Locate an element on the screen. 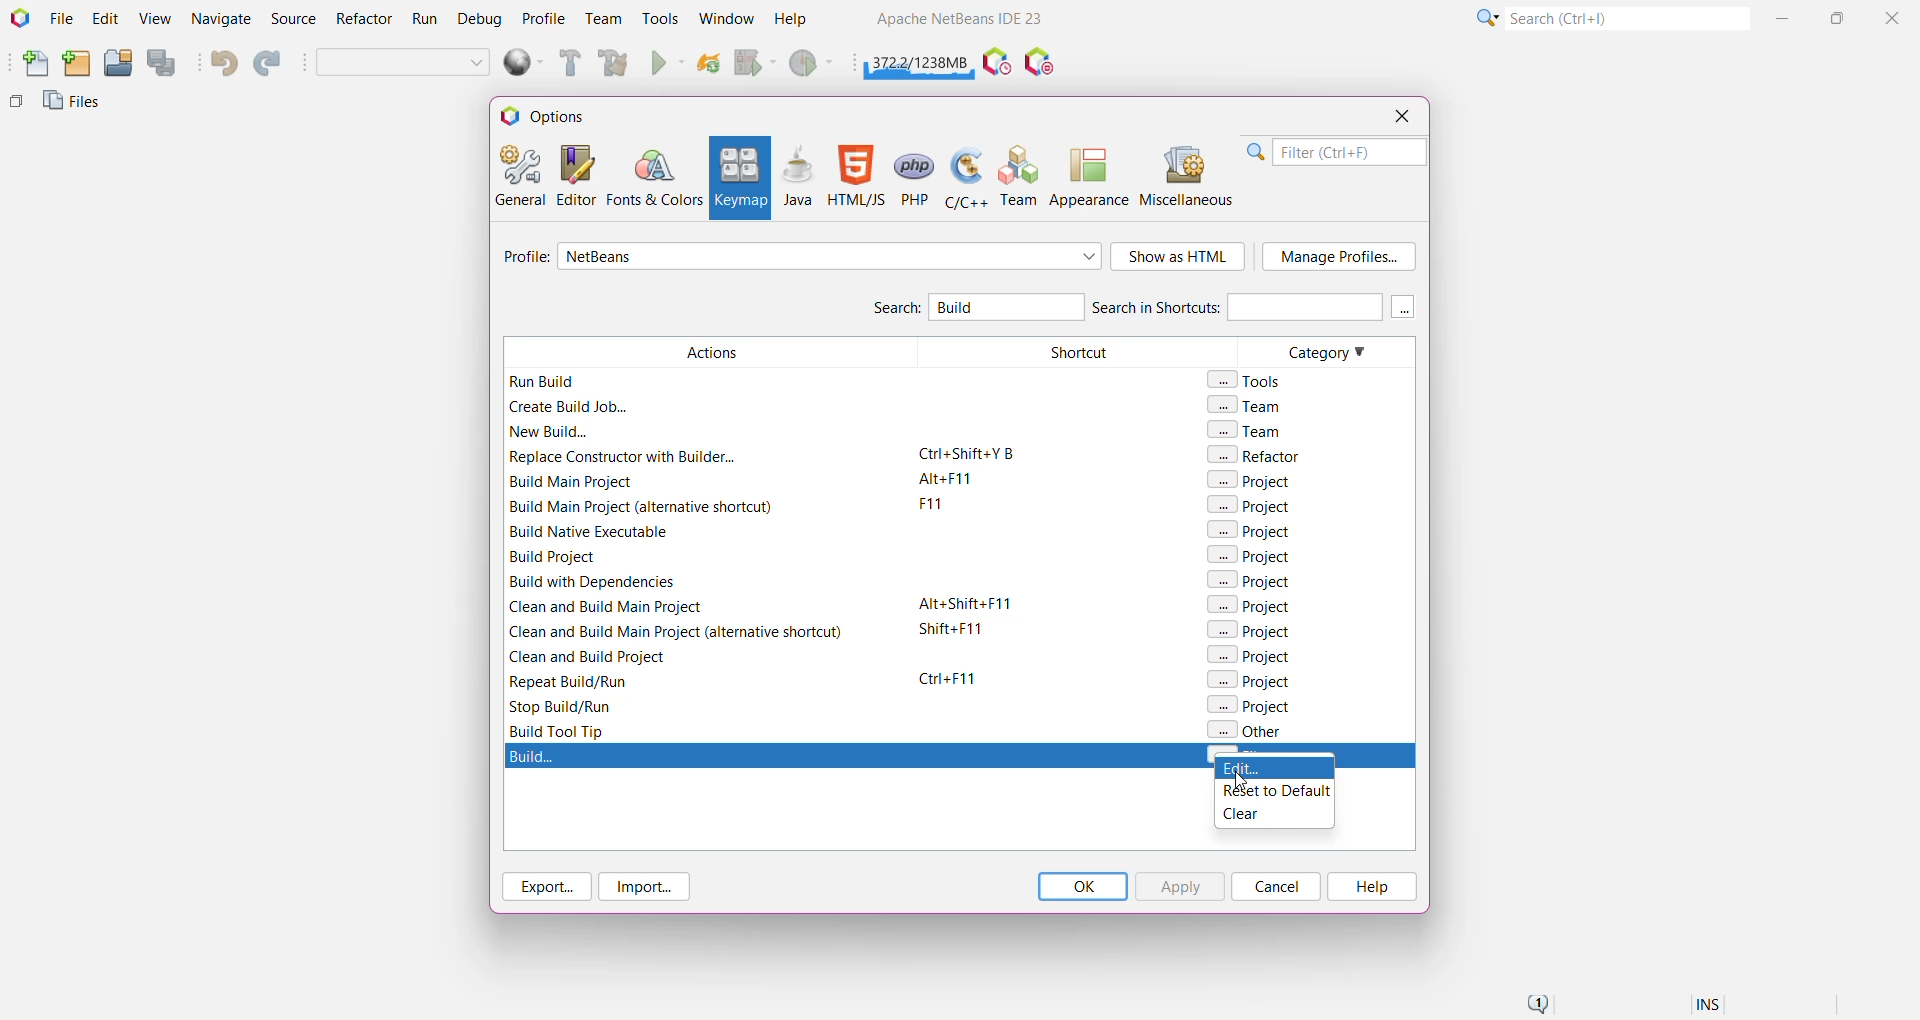  Maximize is located at coordinates (1840, 16).